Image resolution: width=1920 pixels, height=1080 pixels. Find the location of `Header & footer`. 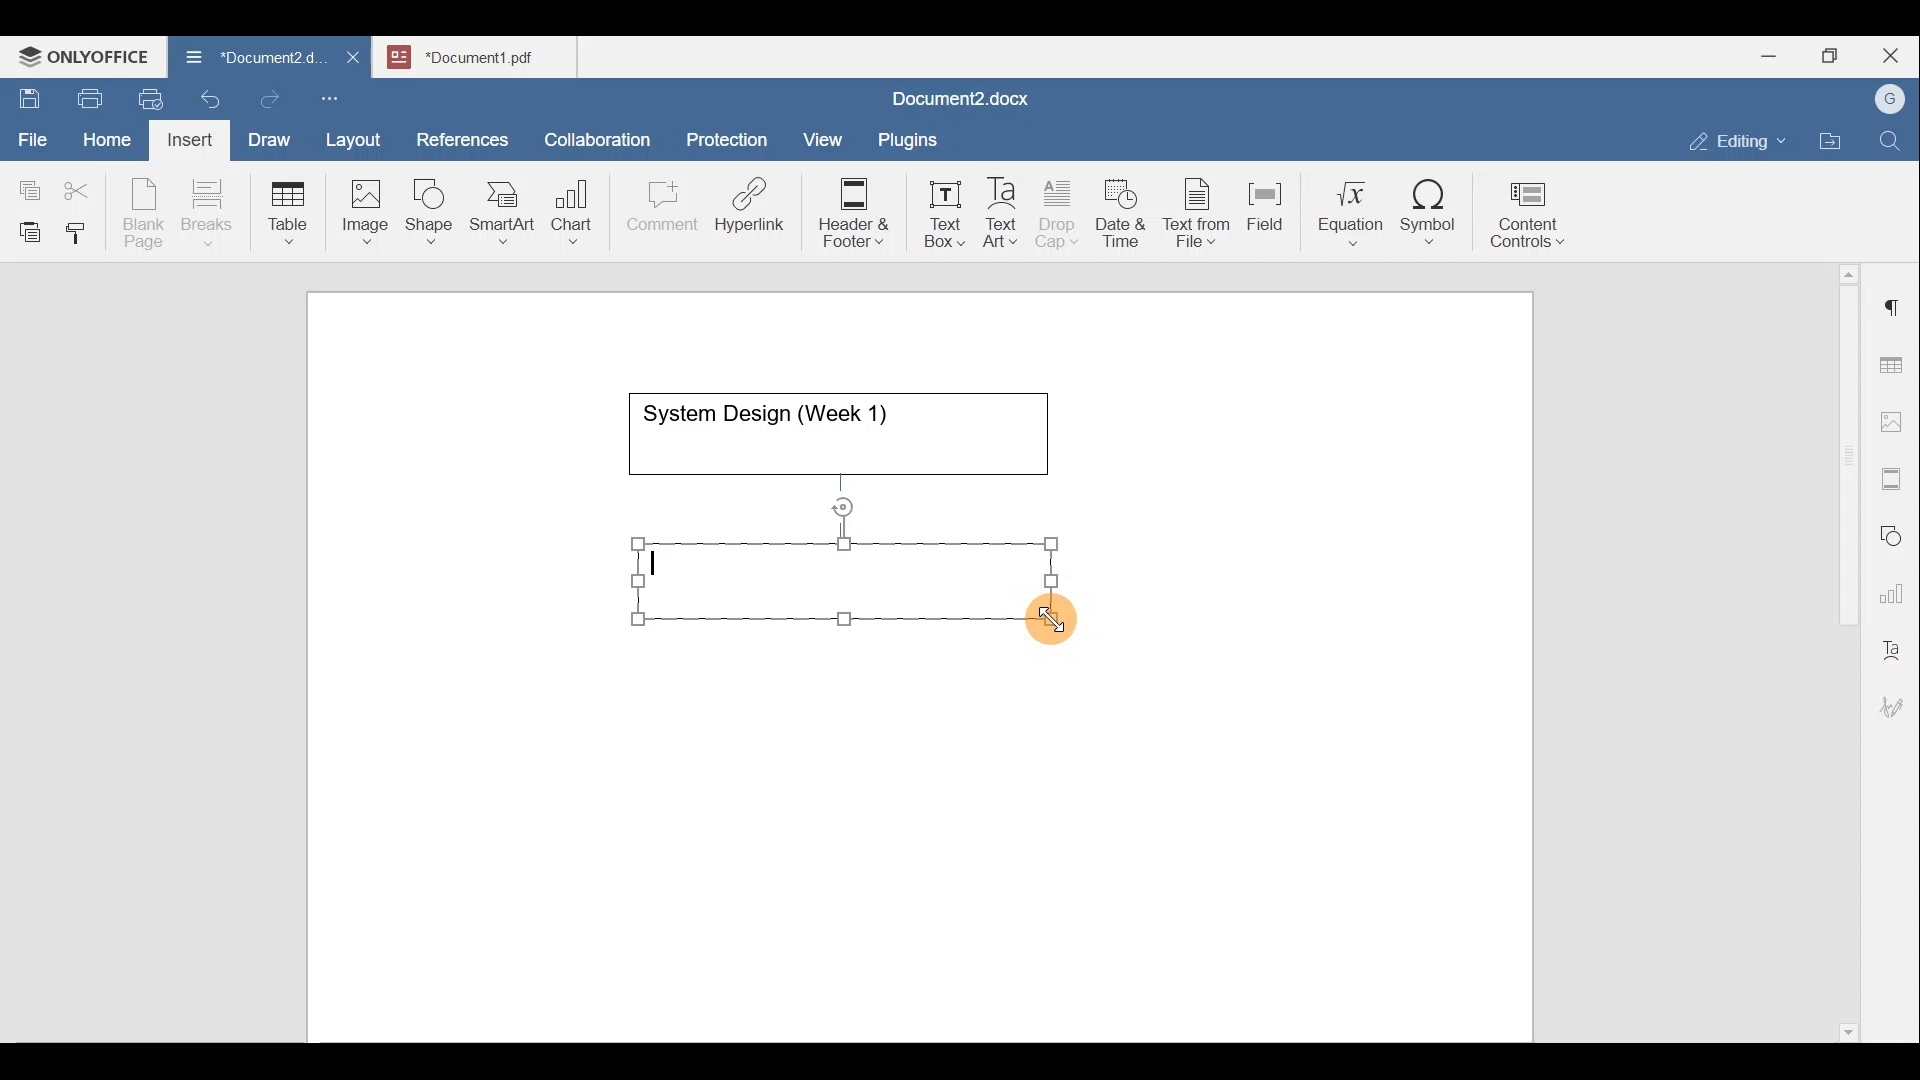

Header & footer is located at coordinates (847, 211).